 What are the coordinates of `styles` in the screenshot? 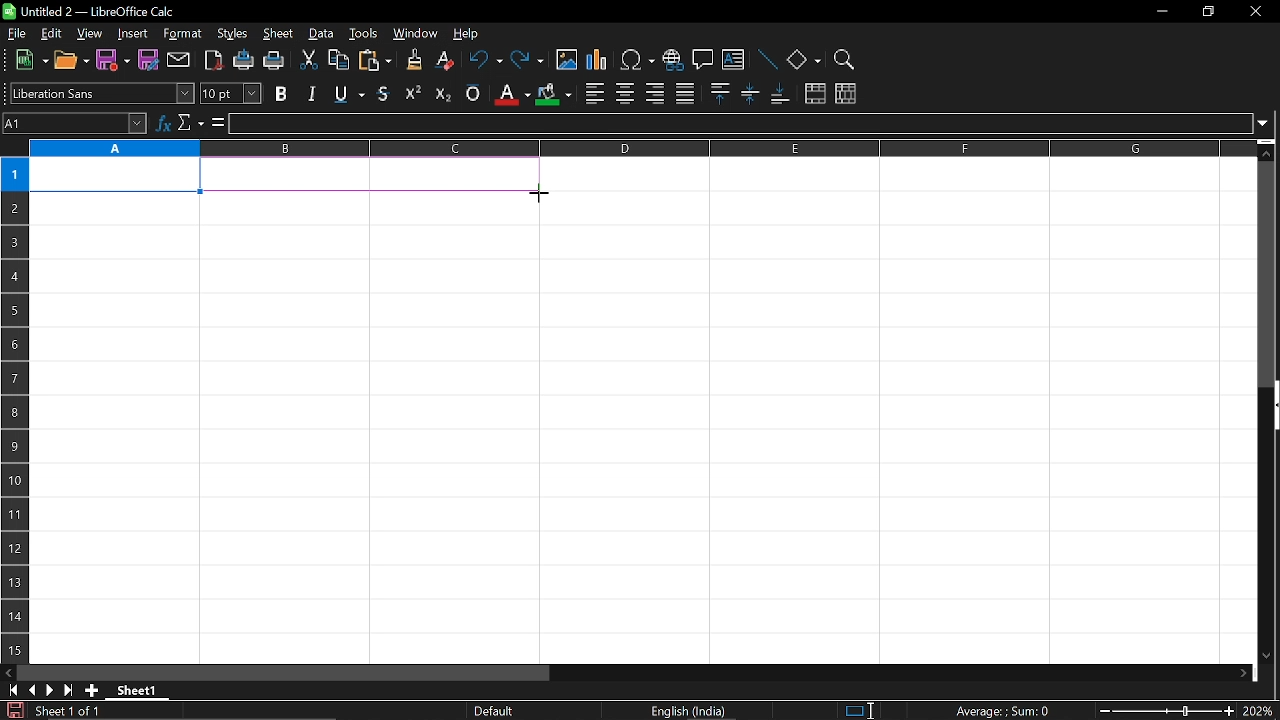 It's located at (232, 35).